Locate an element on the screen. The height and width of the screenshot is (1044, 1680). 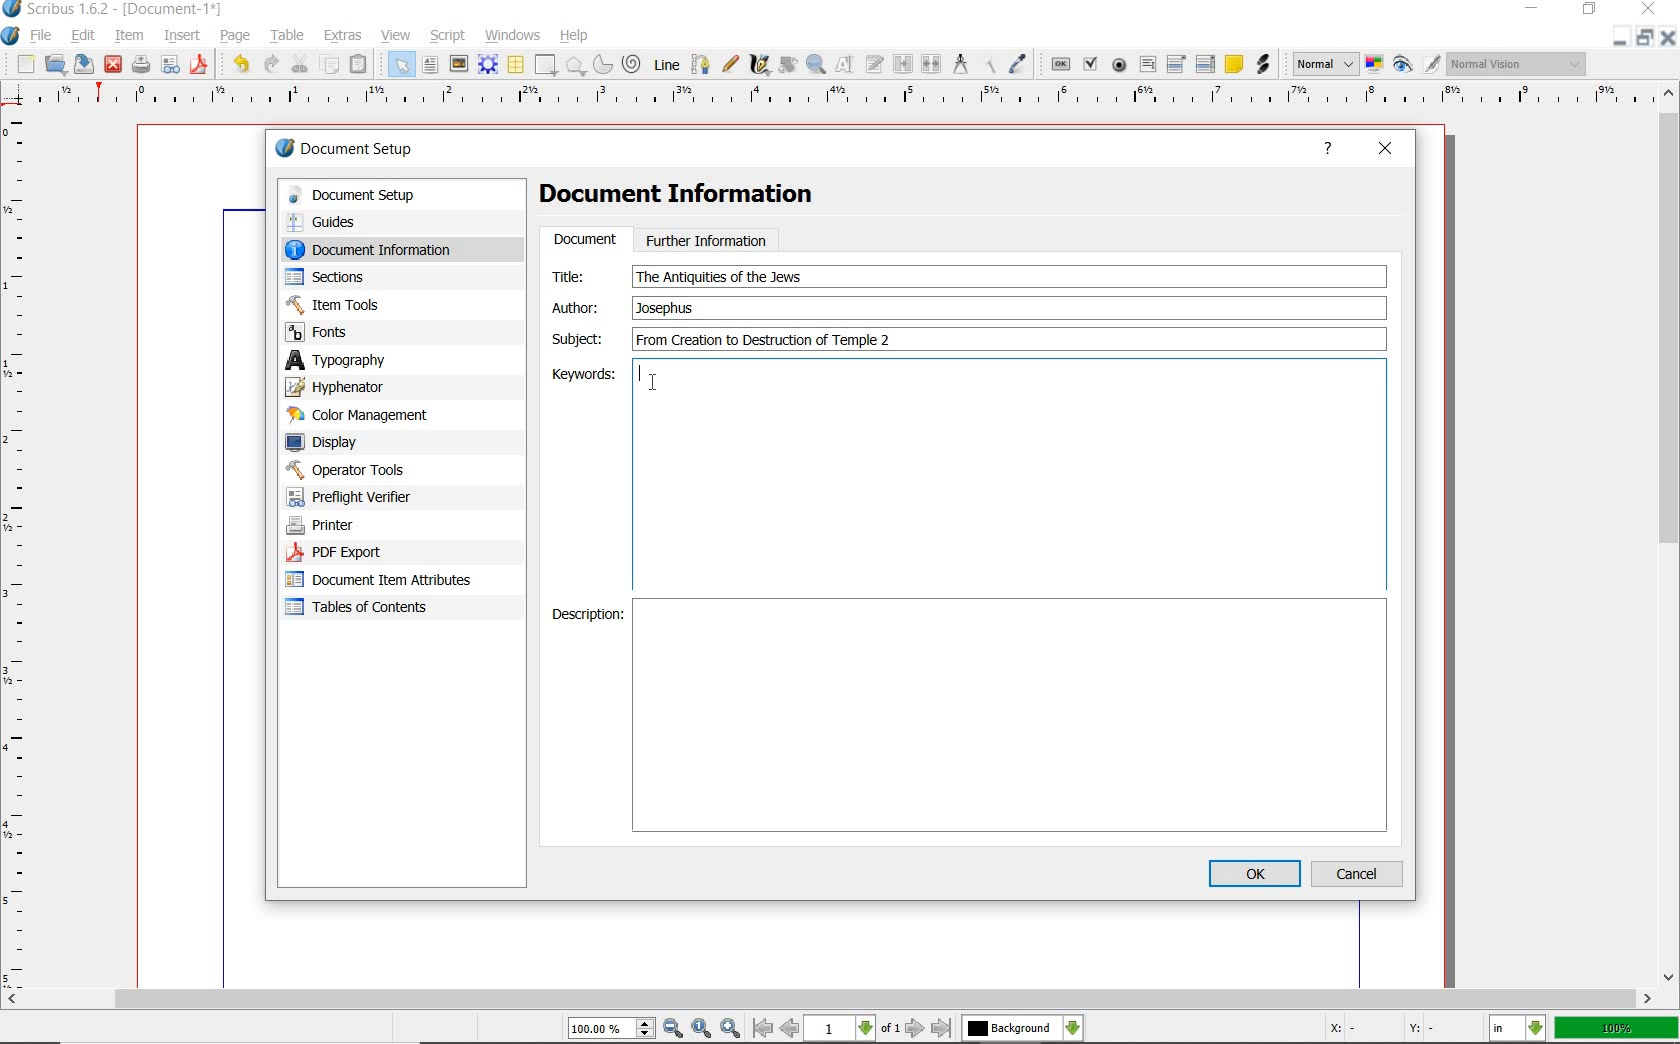
preflight verifier is located at coordinates (170, 66).